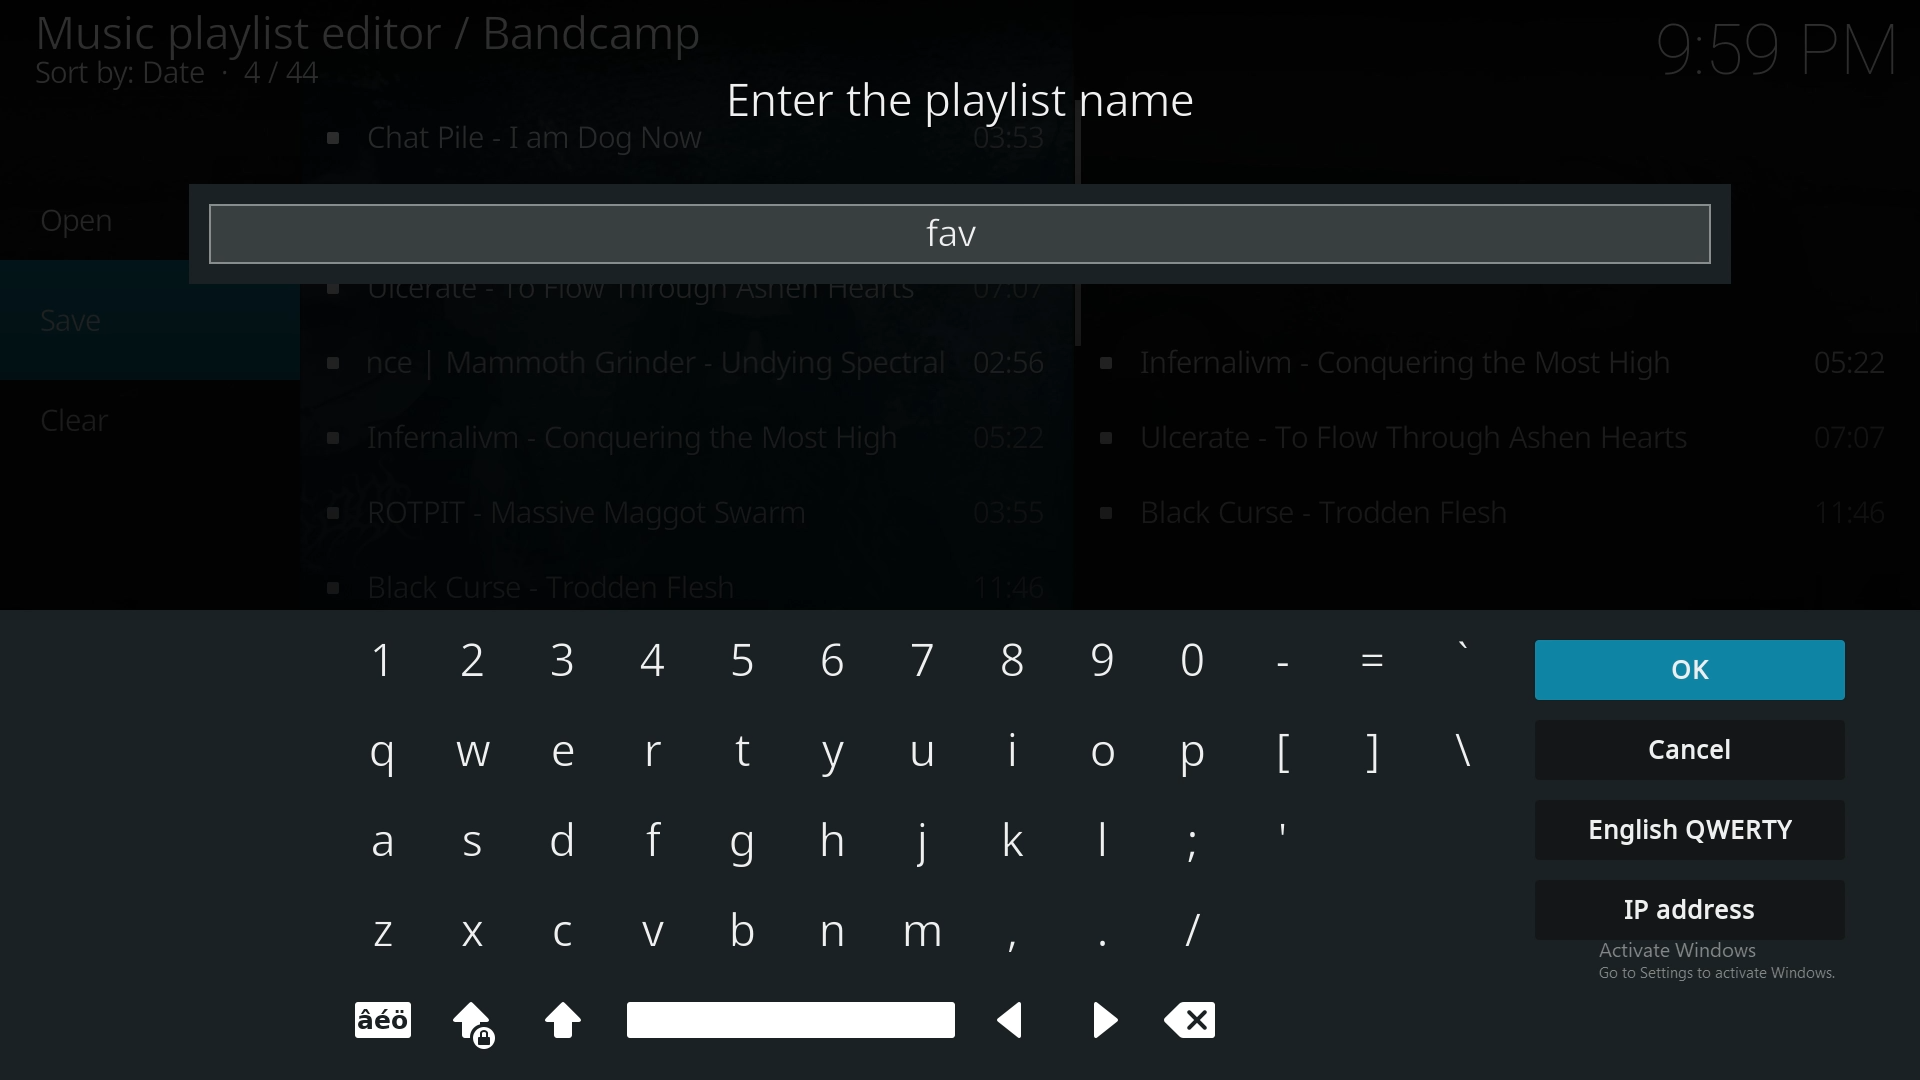 This screenshot has height=1080, width=1920. What do you see at coordinates (1192, 755) in the screenshot?
I see `keyboard input` at bounding box center [1192, 755].